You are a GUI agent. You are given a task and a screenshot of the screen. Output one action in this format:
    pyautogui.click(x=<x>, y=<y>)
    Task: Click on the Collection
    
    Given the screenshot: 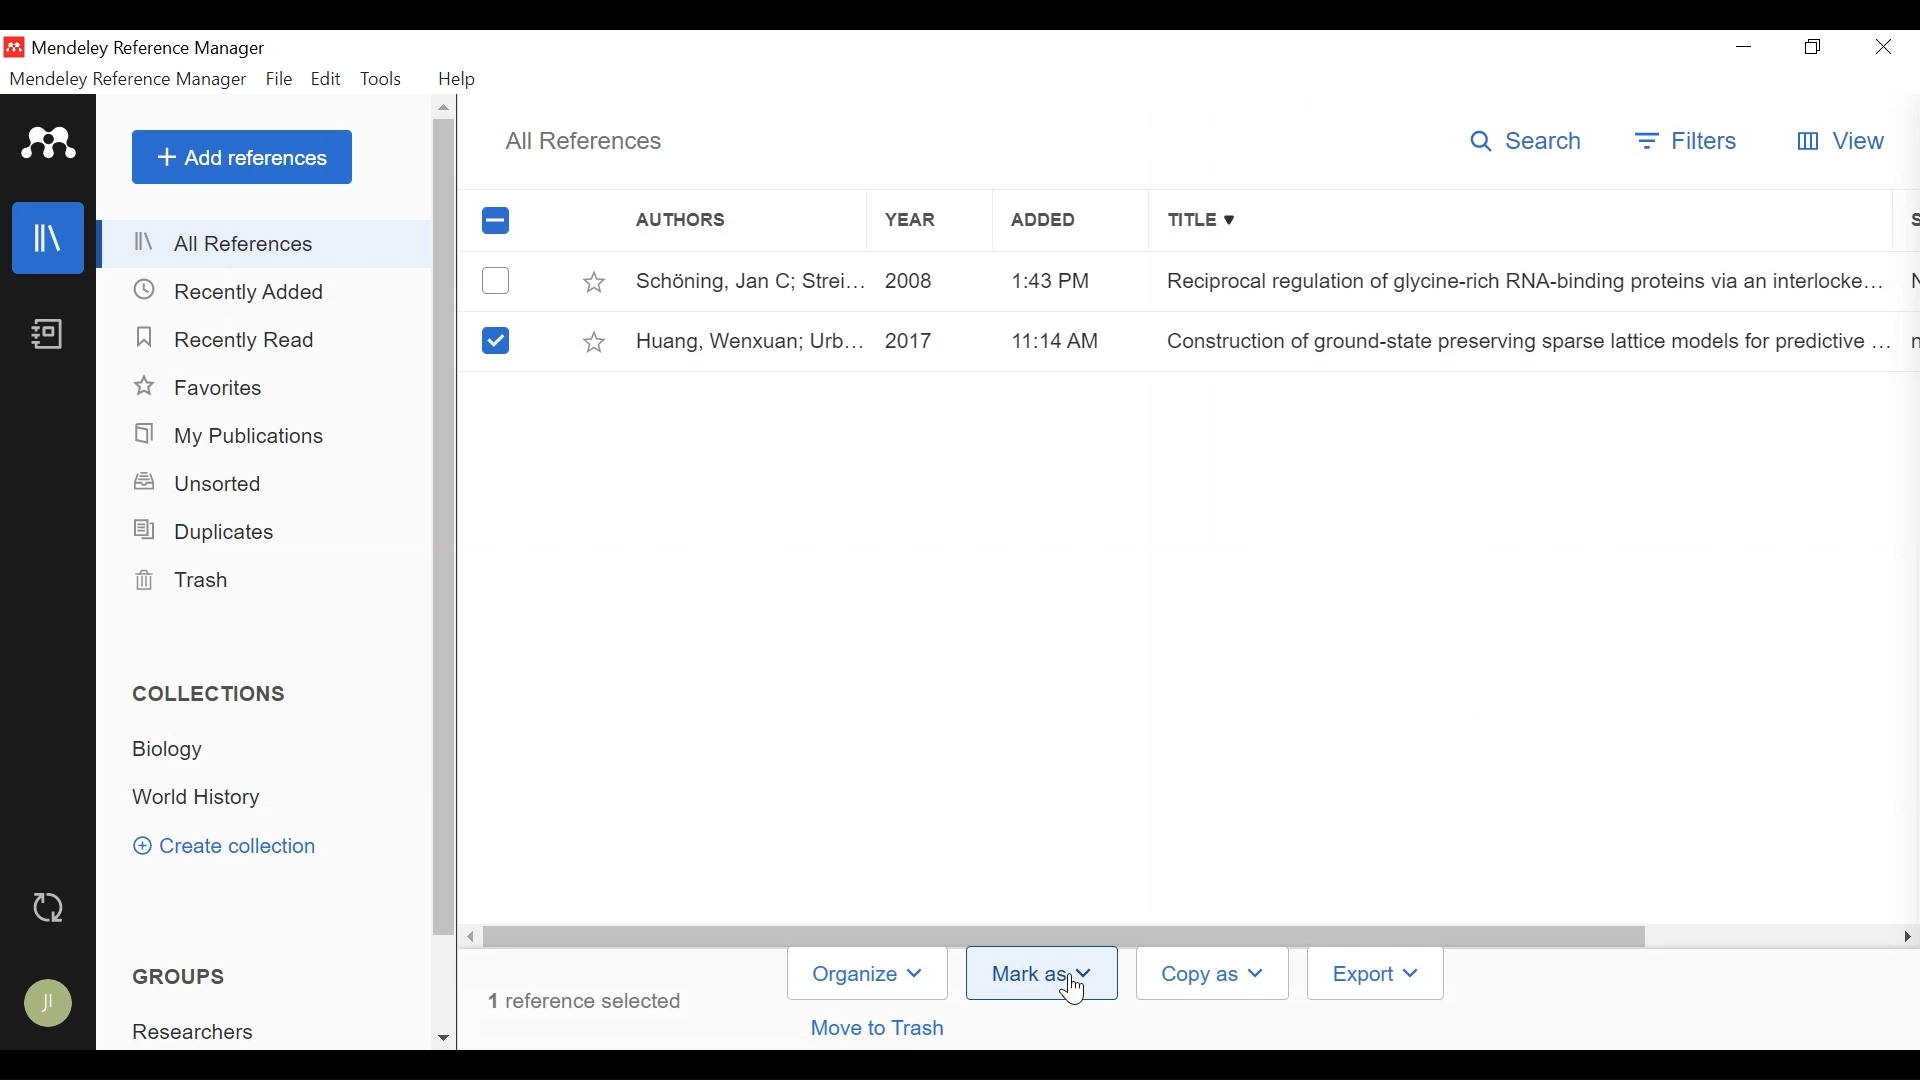 What is the action you would take?
    pyautogui.click(x=217, y=798)
    